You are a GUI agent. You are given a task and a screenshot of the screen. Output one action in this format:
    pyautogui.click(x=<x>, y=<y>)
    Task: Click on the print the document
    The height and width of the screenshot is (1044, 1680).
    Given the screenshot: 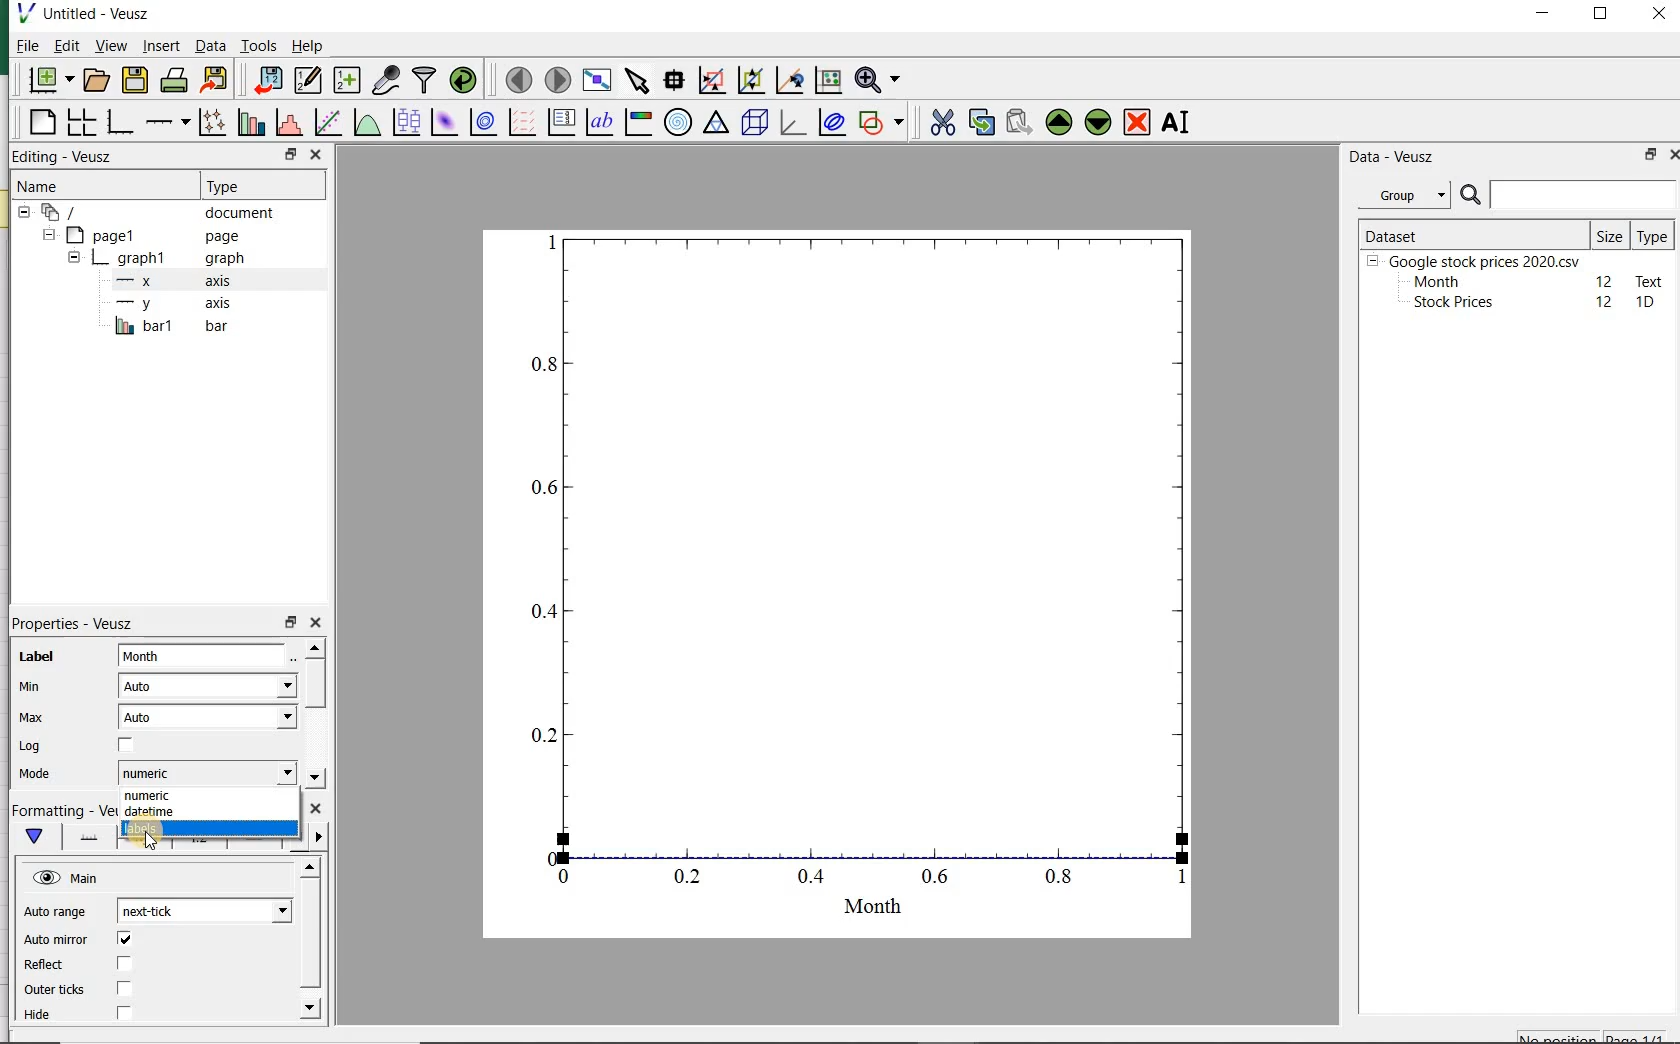 What is the action you would take?
    pyautogui.click(x=174, y=82)
    